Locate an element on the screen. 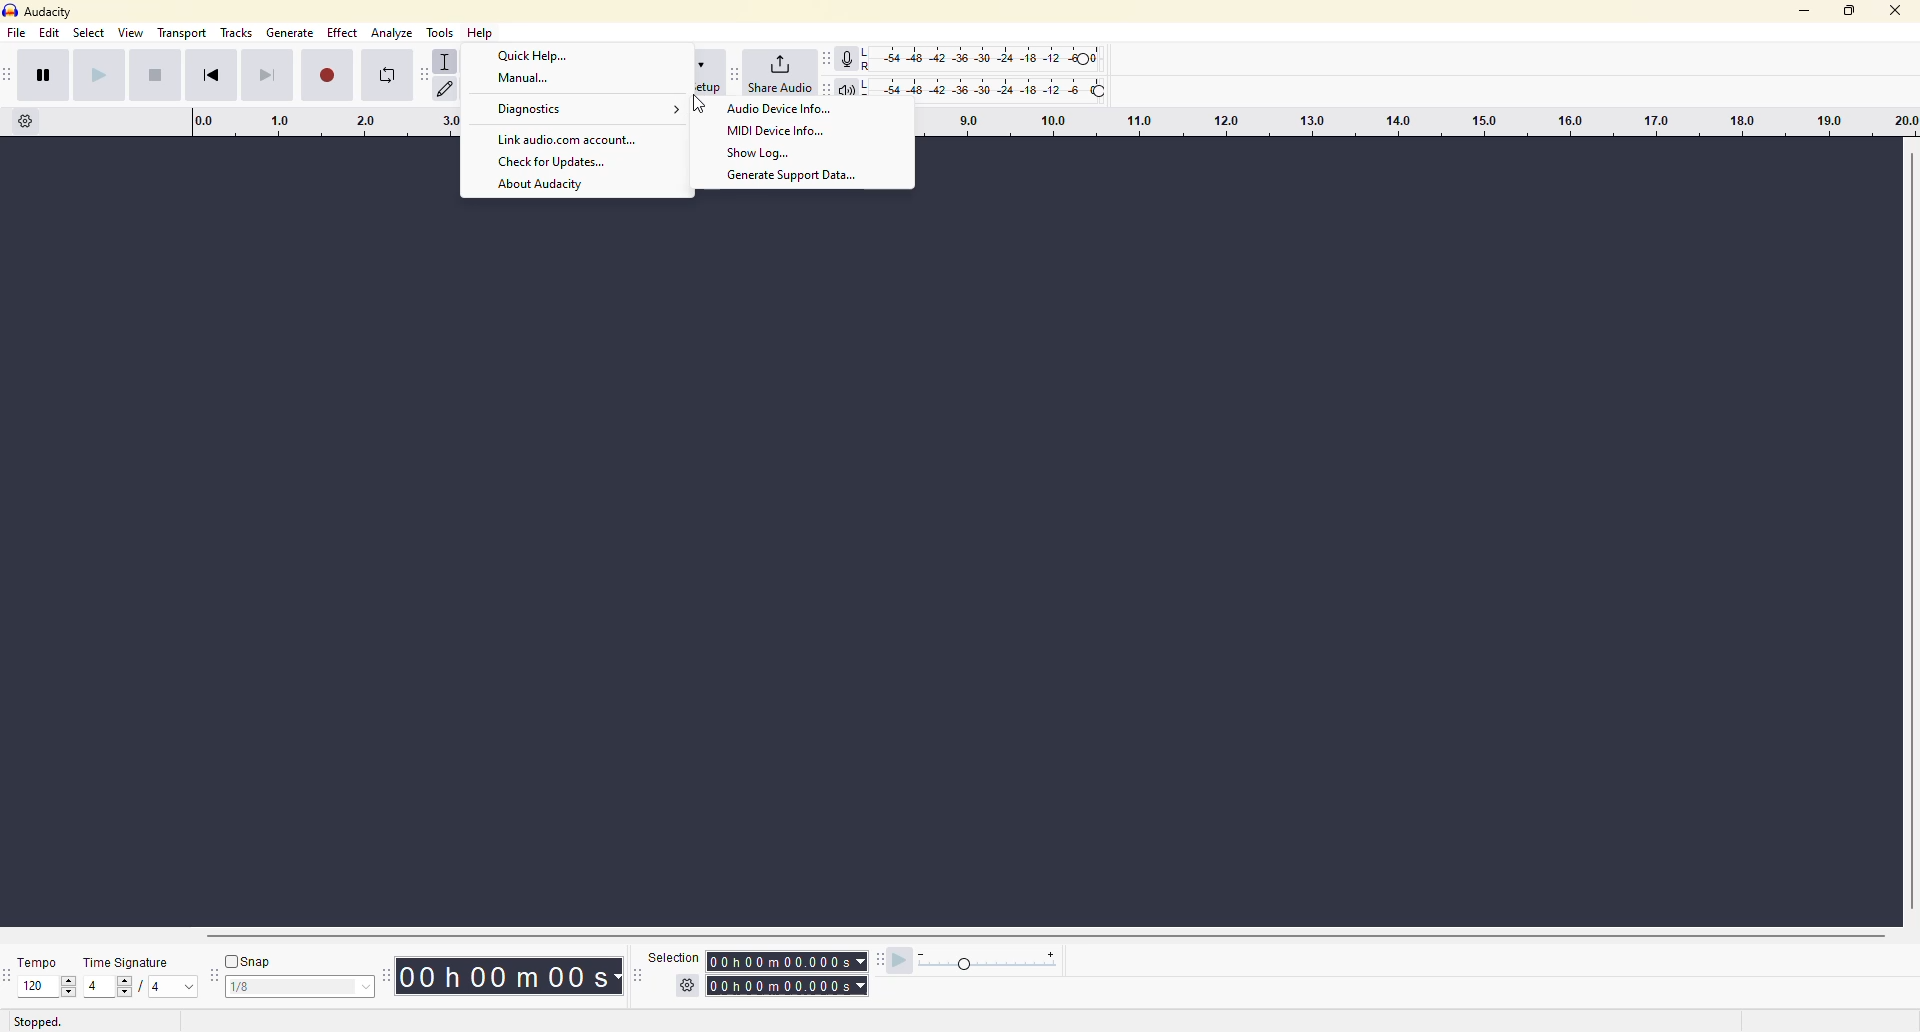  skip to end is located at coordinates (267, 74).